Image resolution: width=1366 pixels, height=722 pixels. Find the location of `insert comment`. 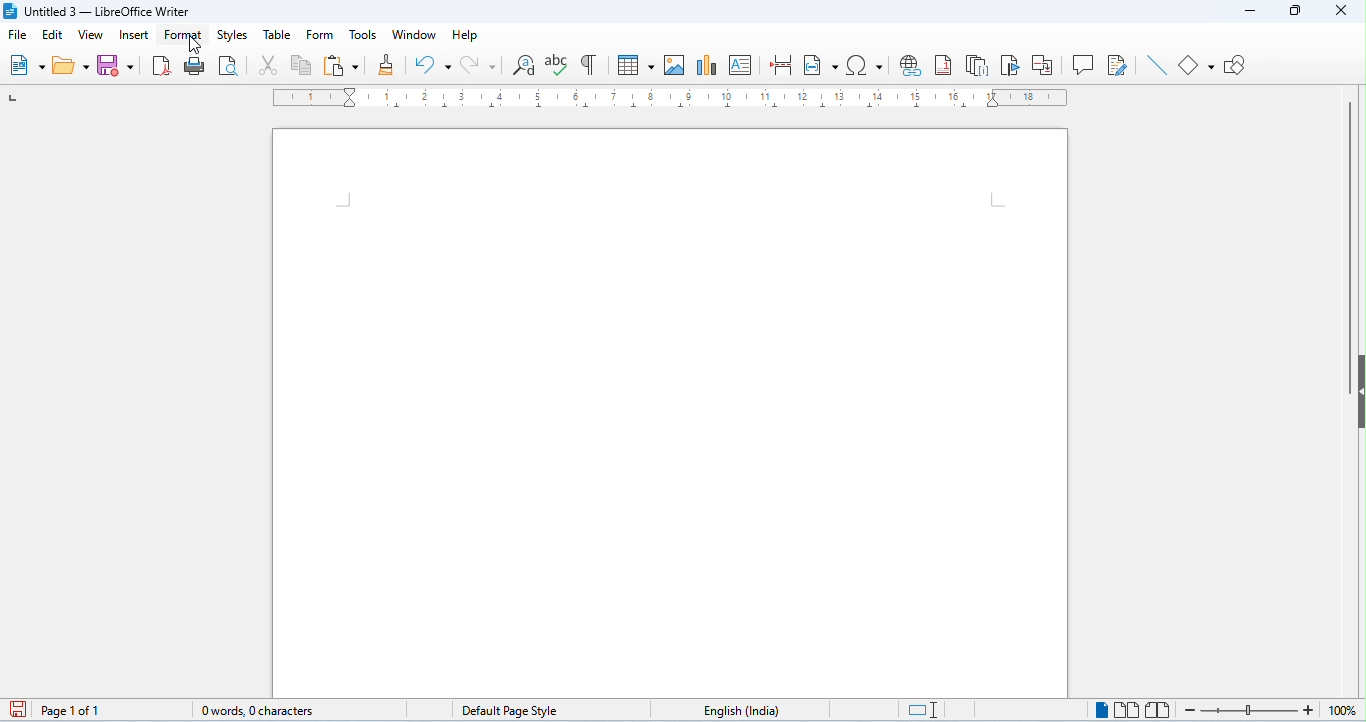

insert comment is located at coordinates (1084, 64).